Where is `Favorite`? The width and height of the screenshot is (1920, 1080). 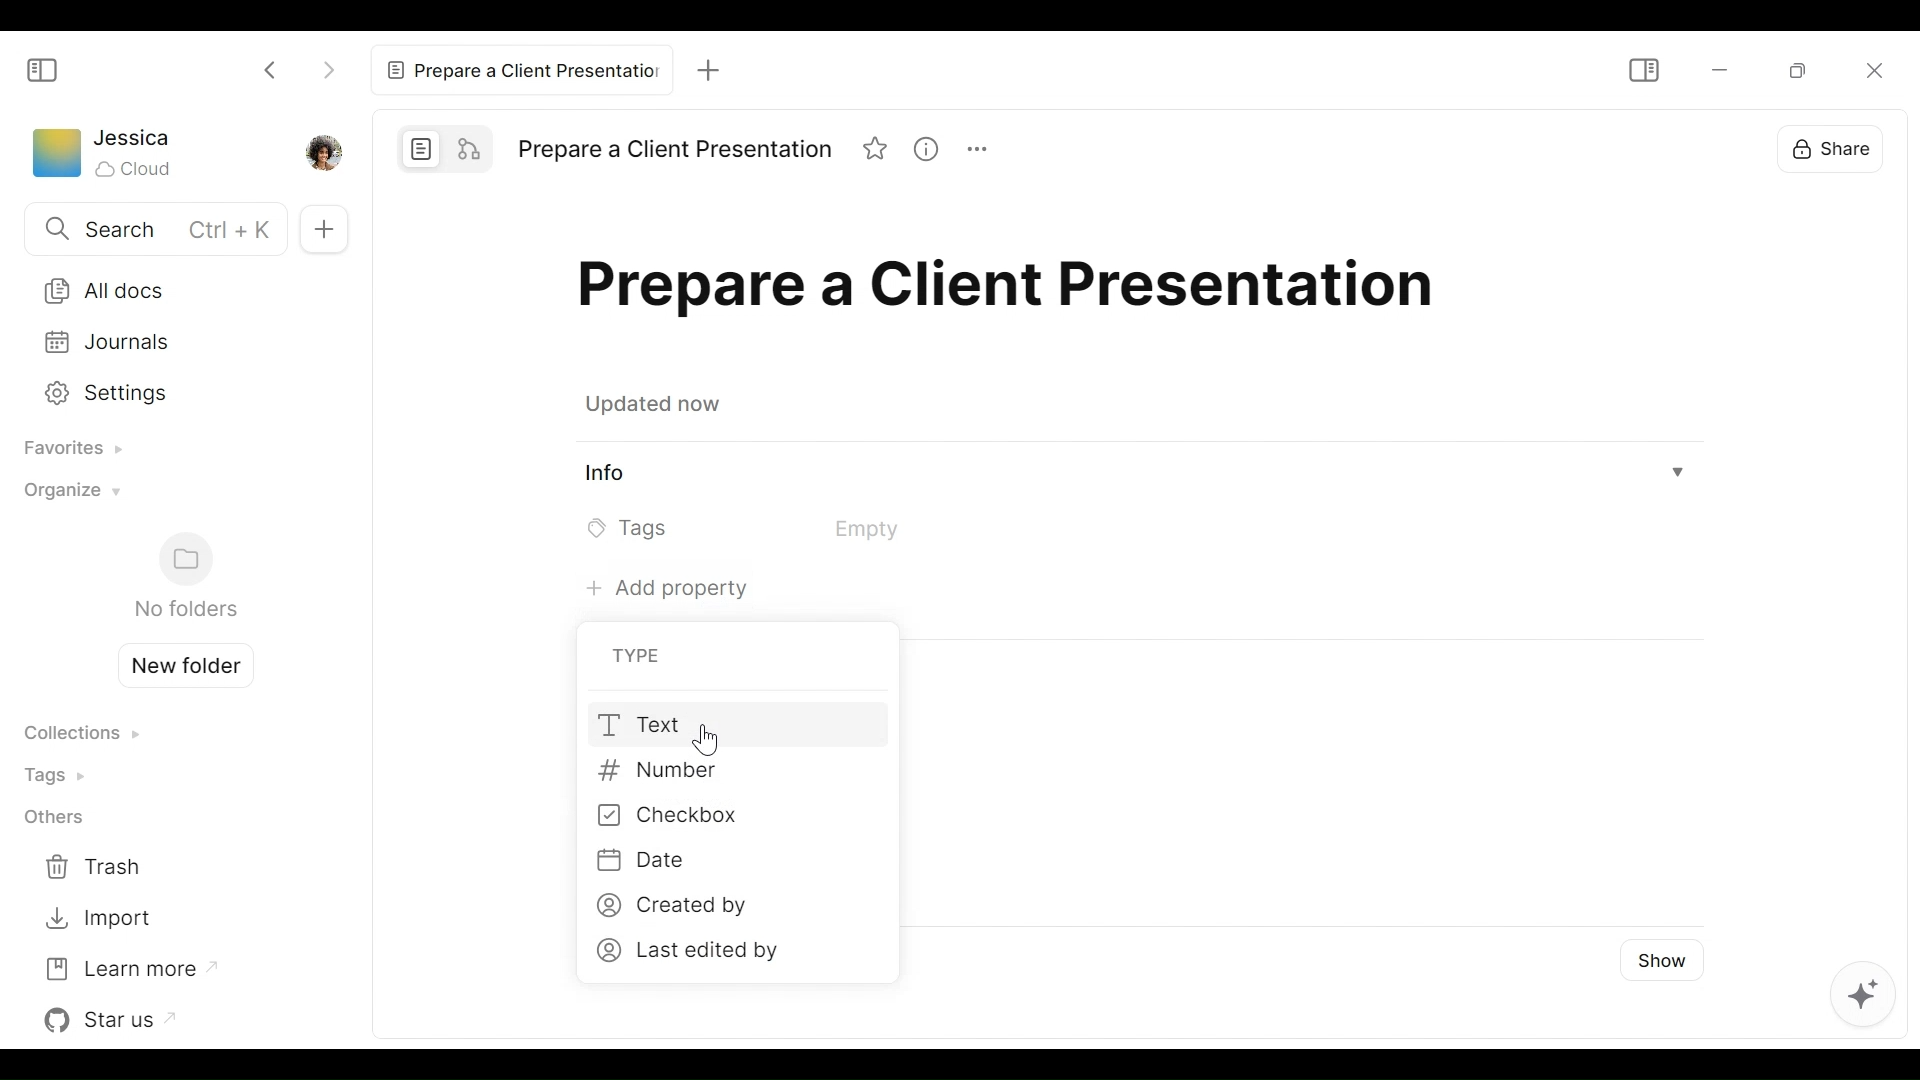
Favorite is located at coordinates (877, 151).